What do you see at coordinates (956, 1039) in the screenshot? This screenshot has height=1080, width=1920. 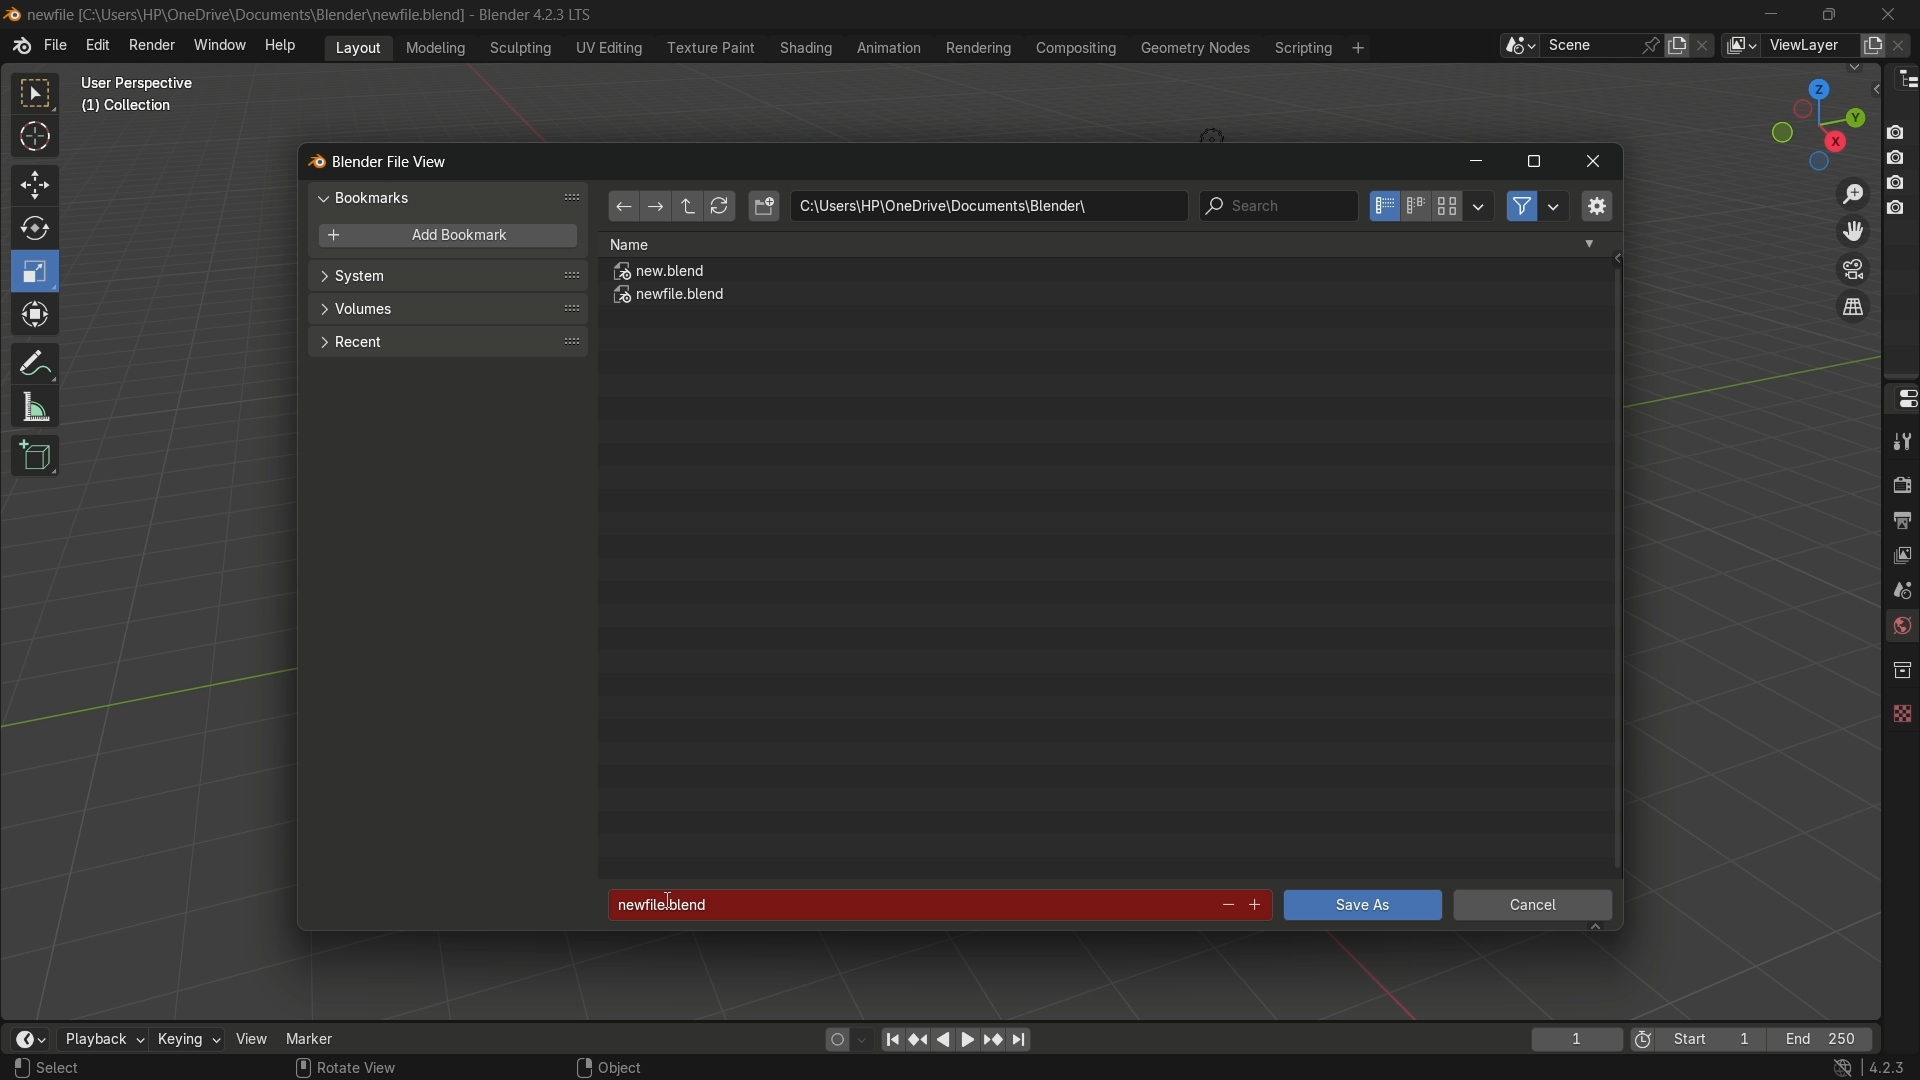 I see `play animation` at bounding box center [956, 1039].